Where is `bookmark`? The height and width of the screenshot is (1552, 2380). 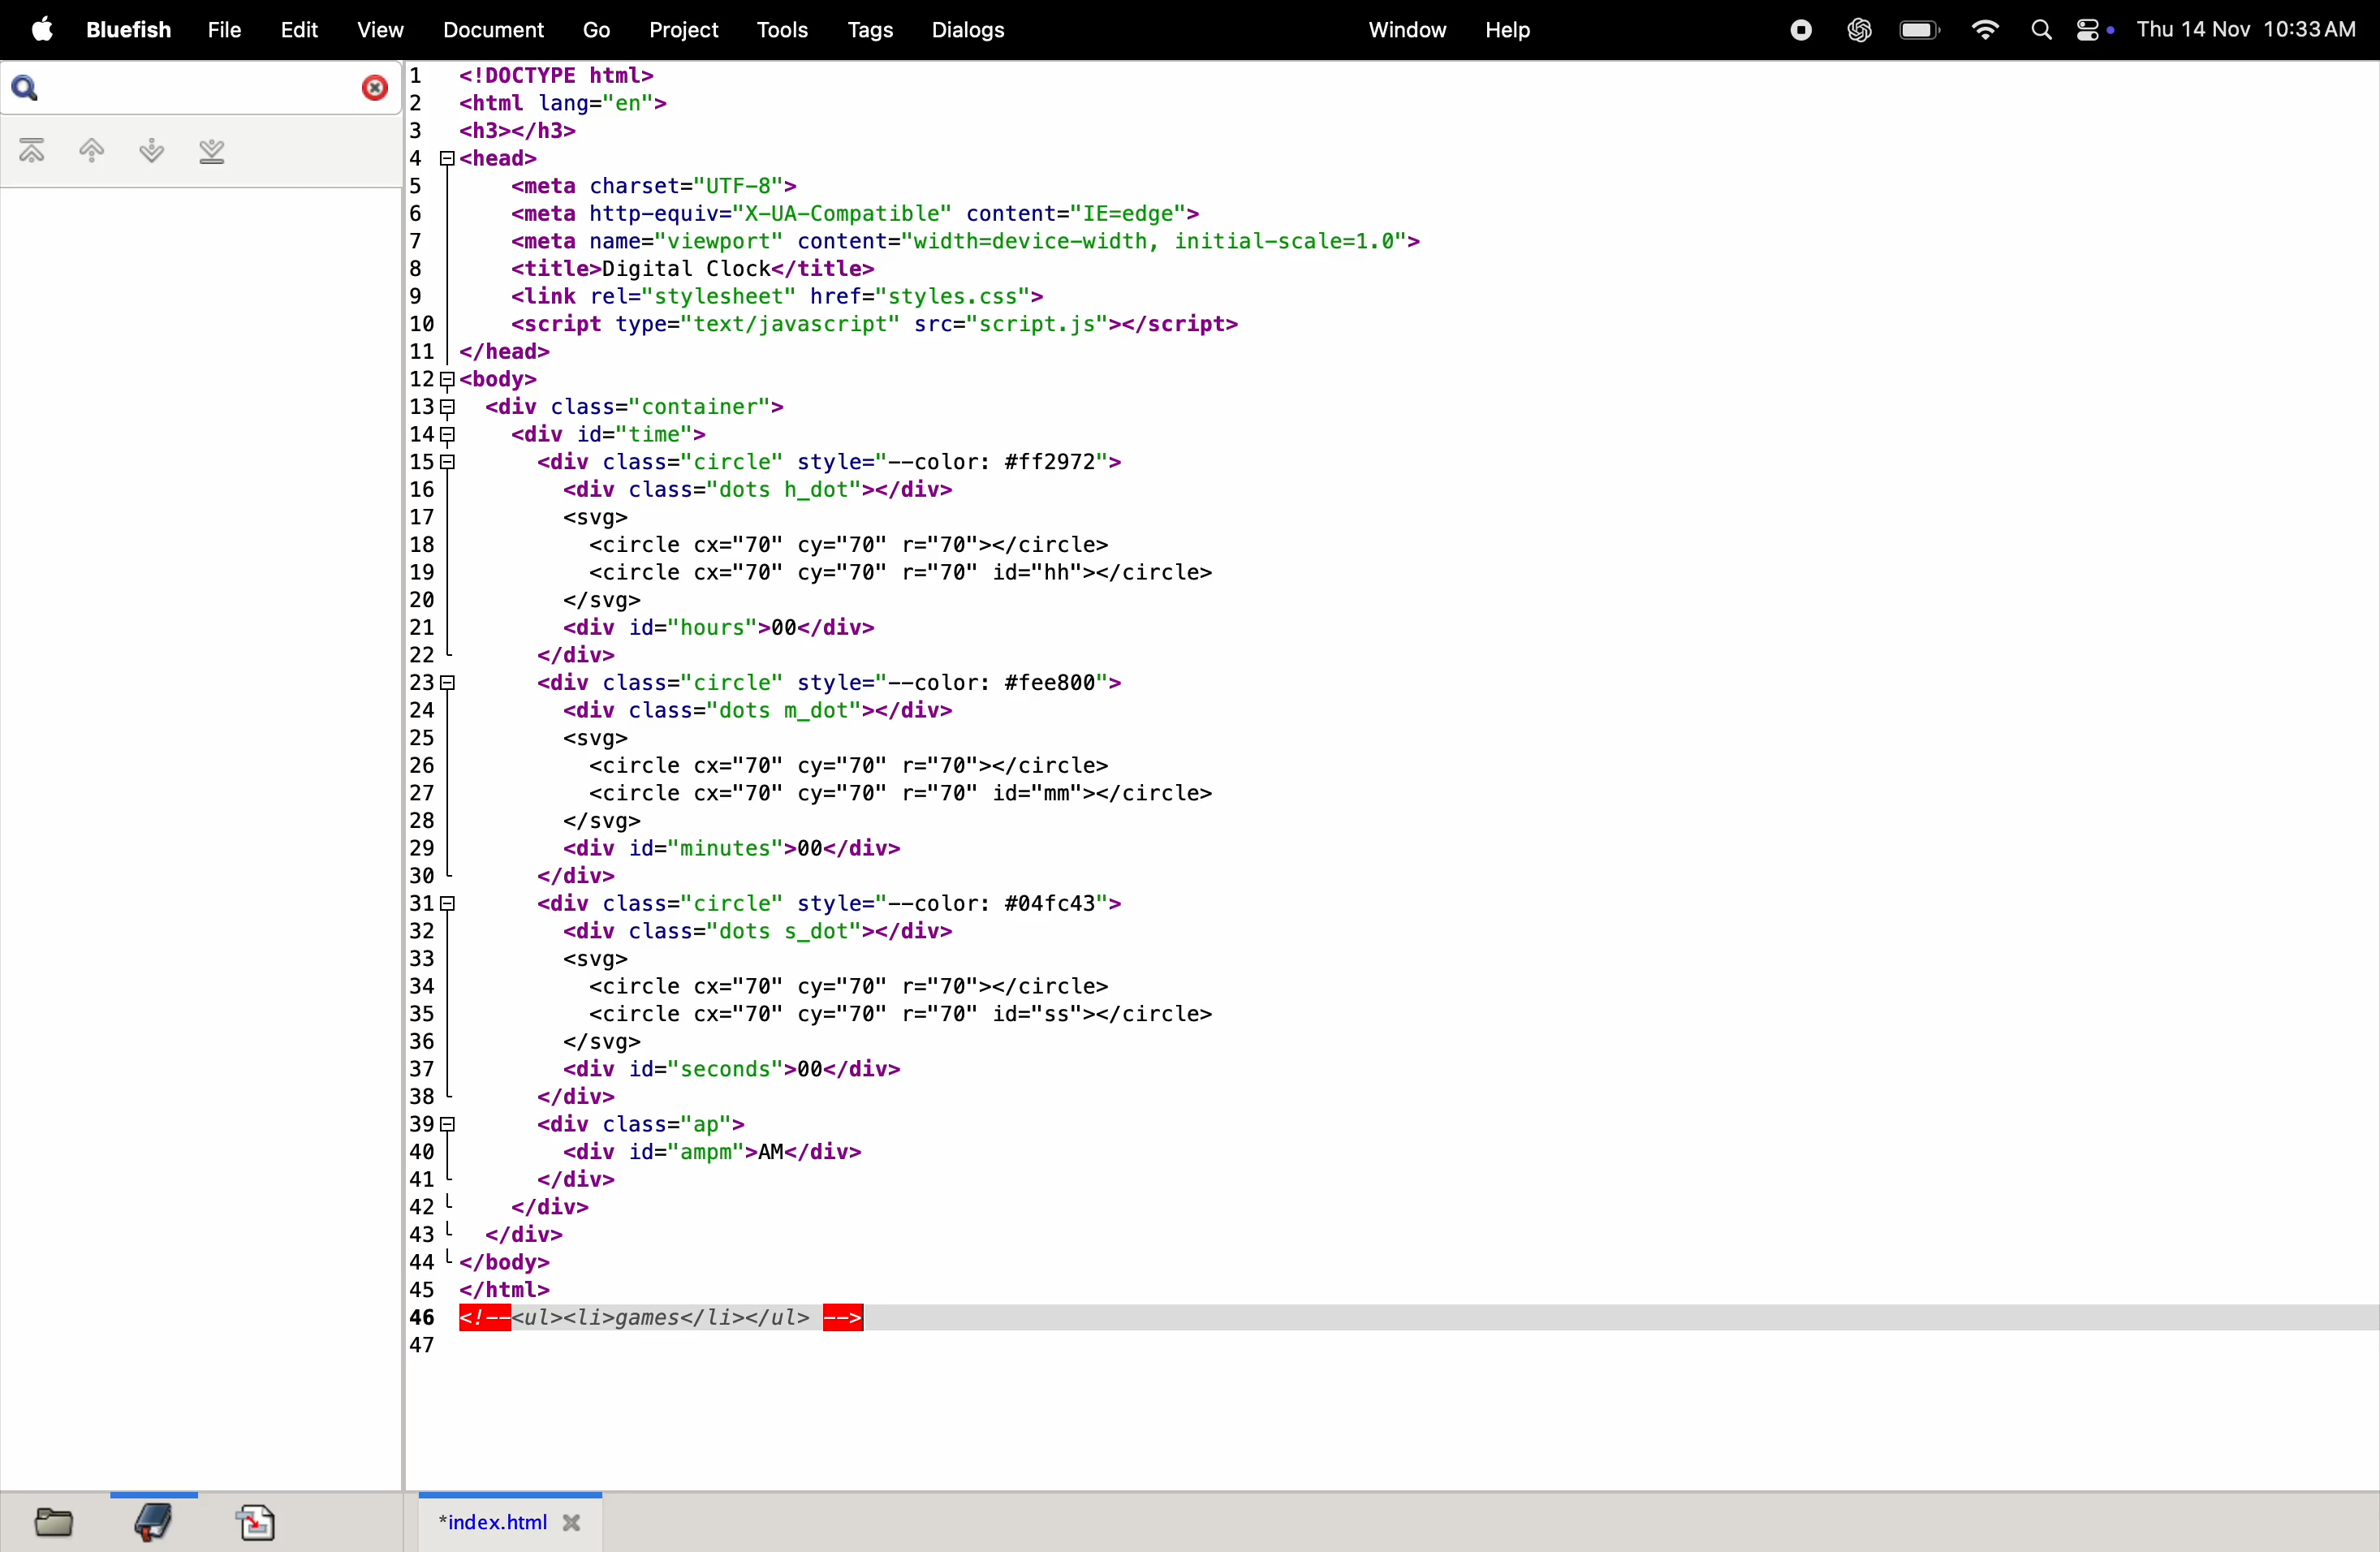 bookmark is located at coordinates (154, 1523).